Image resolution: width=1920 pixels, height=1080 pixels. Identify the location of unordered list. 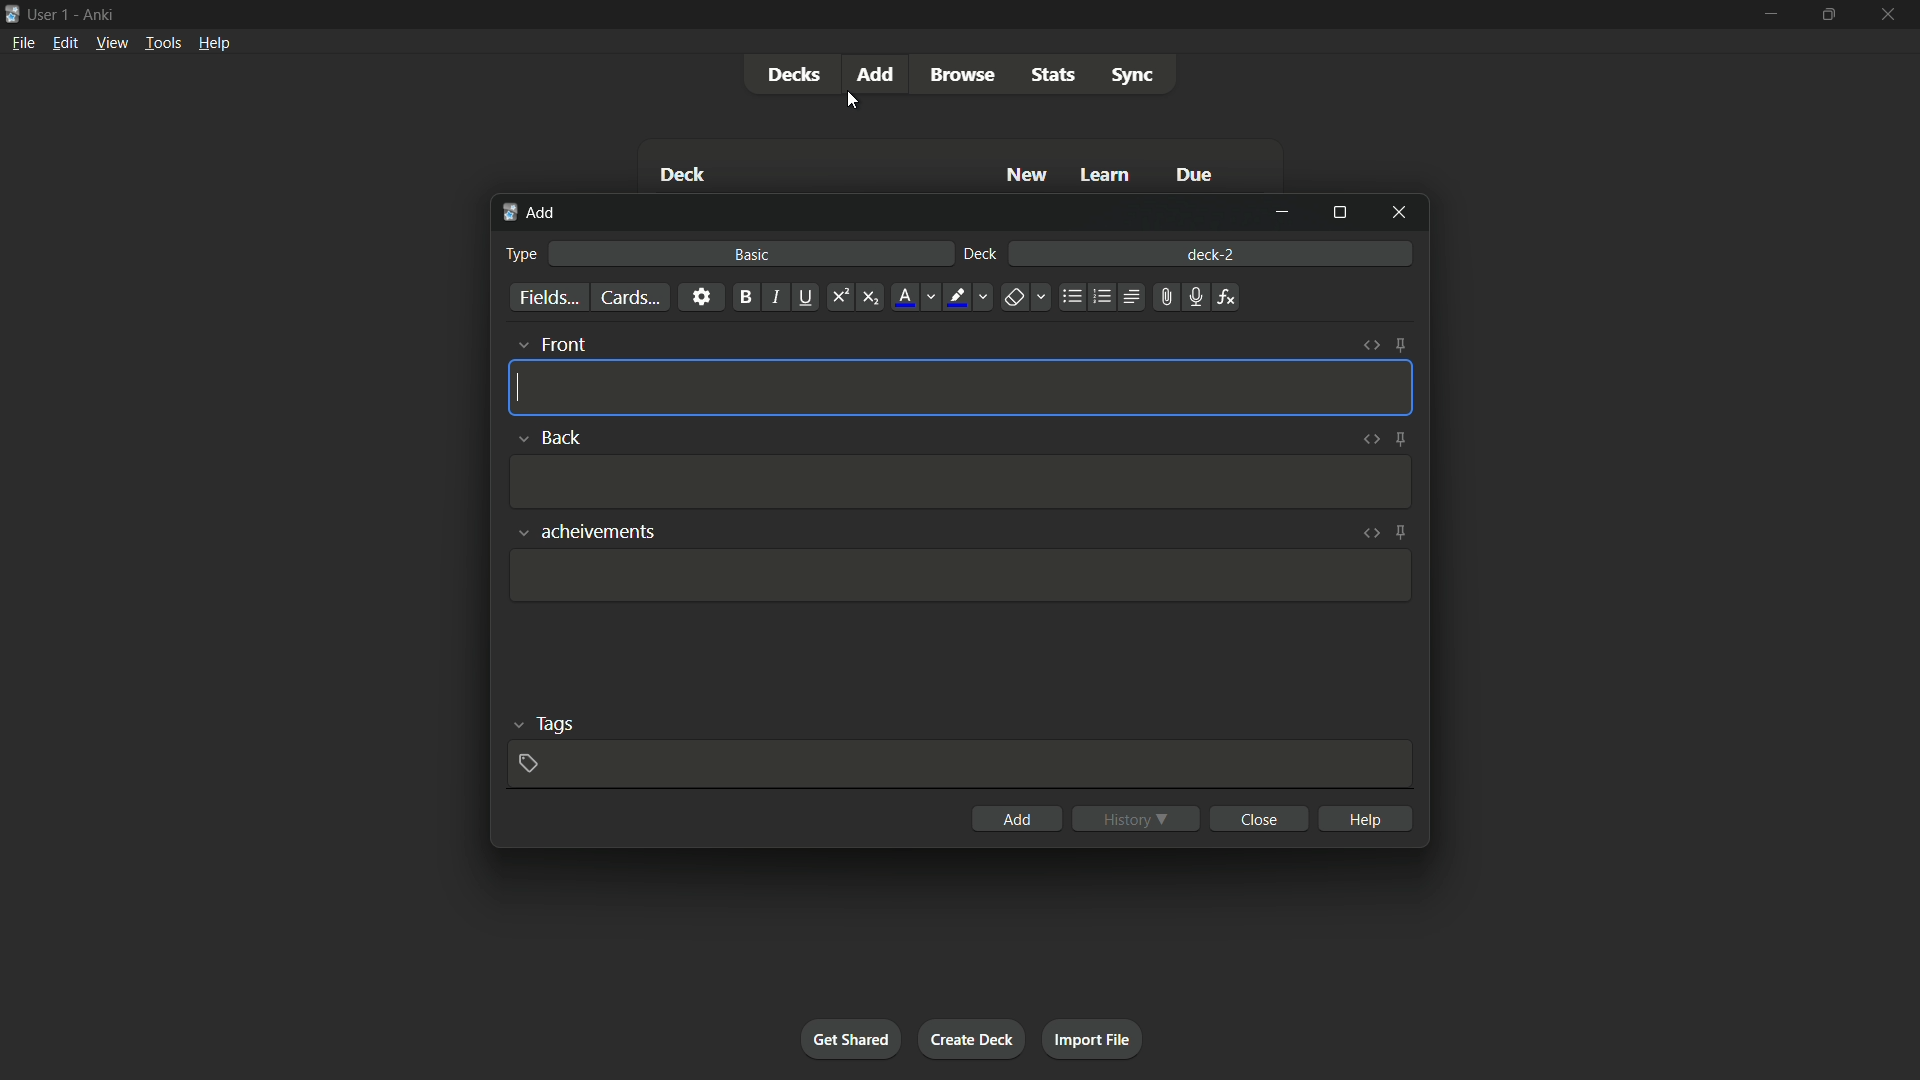
(1072, 298).